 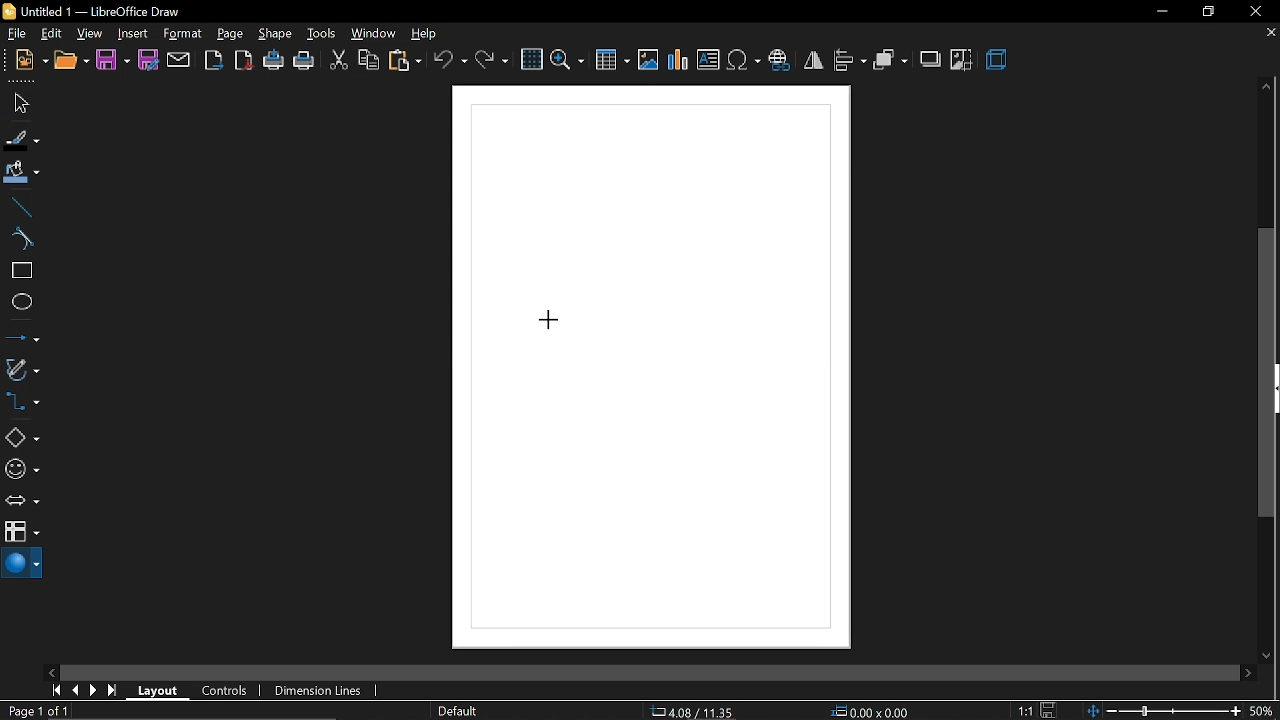 I want to click on Vertical scrollbar, so click(x=1270, y=374).